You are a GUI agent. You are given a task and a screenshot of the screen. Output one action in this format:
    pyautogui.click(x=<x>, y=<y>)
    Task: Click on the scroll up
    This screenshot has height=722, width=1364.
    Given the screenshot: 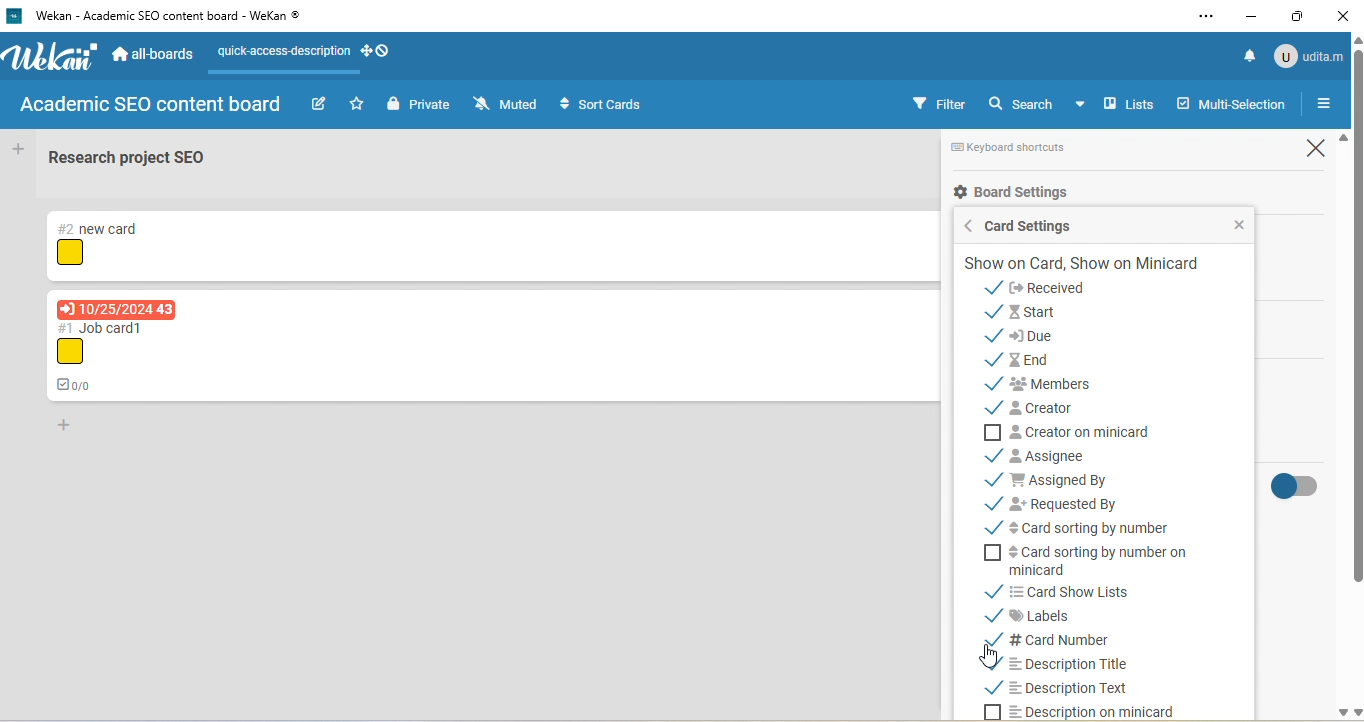 What is the action you would take?
    pyautogui.click(x=1341, y=139)
    